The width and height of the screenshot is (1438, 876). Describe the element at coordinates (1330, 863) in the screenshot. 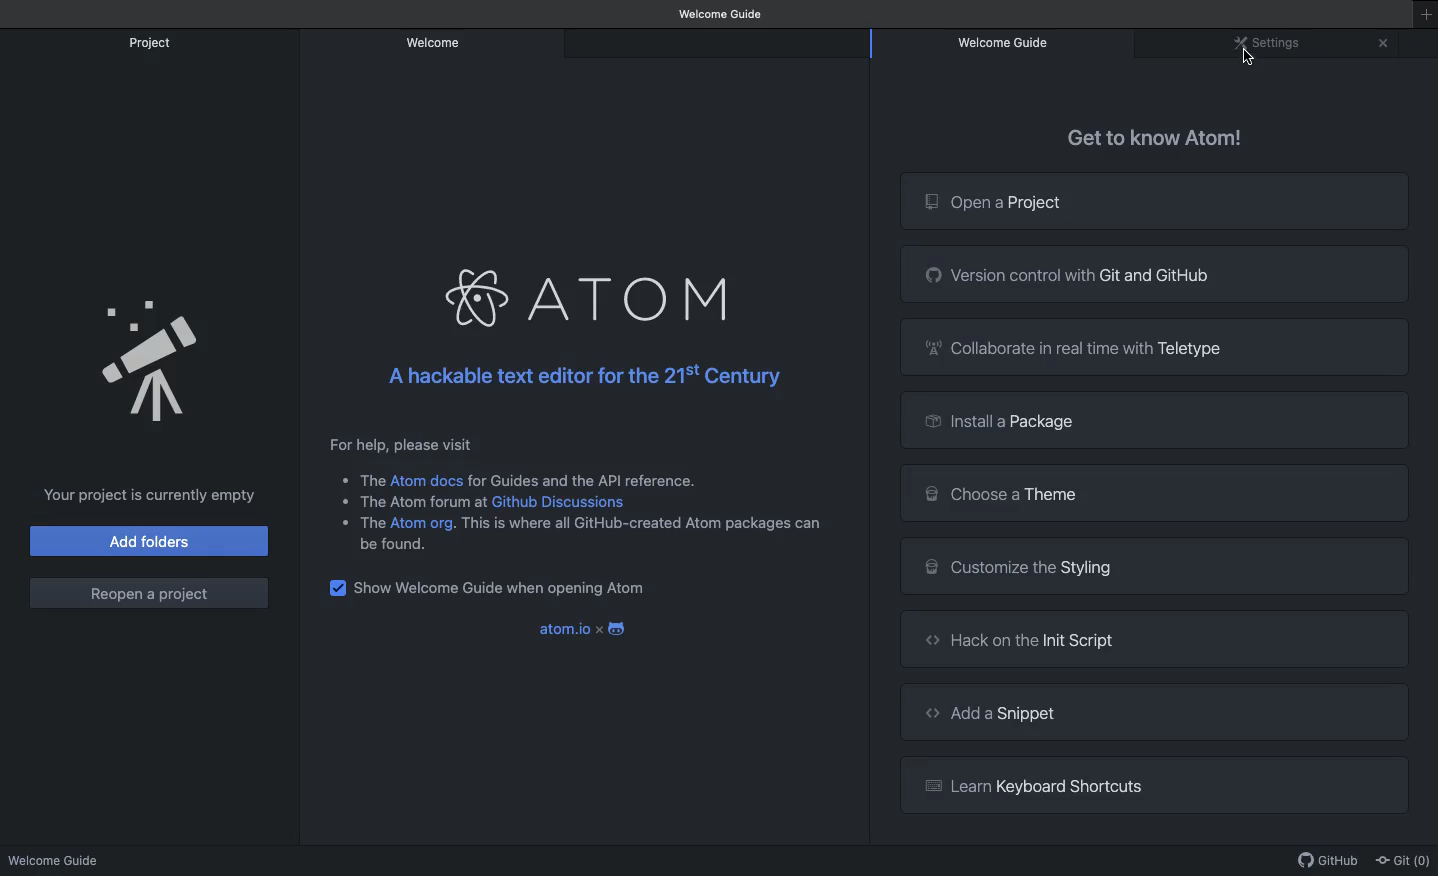

I see `GitHub` at that location.